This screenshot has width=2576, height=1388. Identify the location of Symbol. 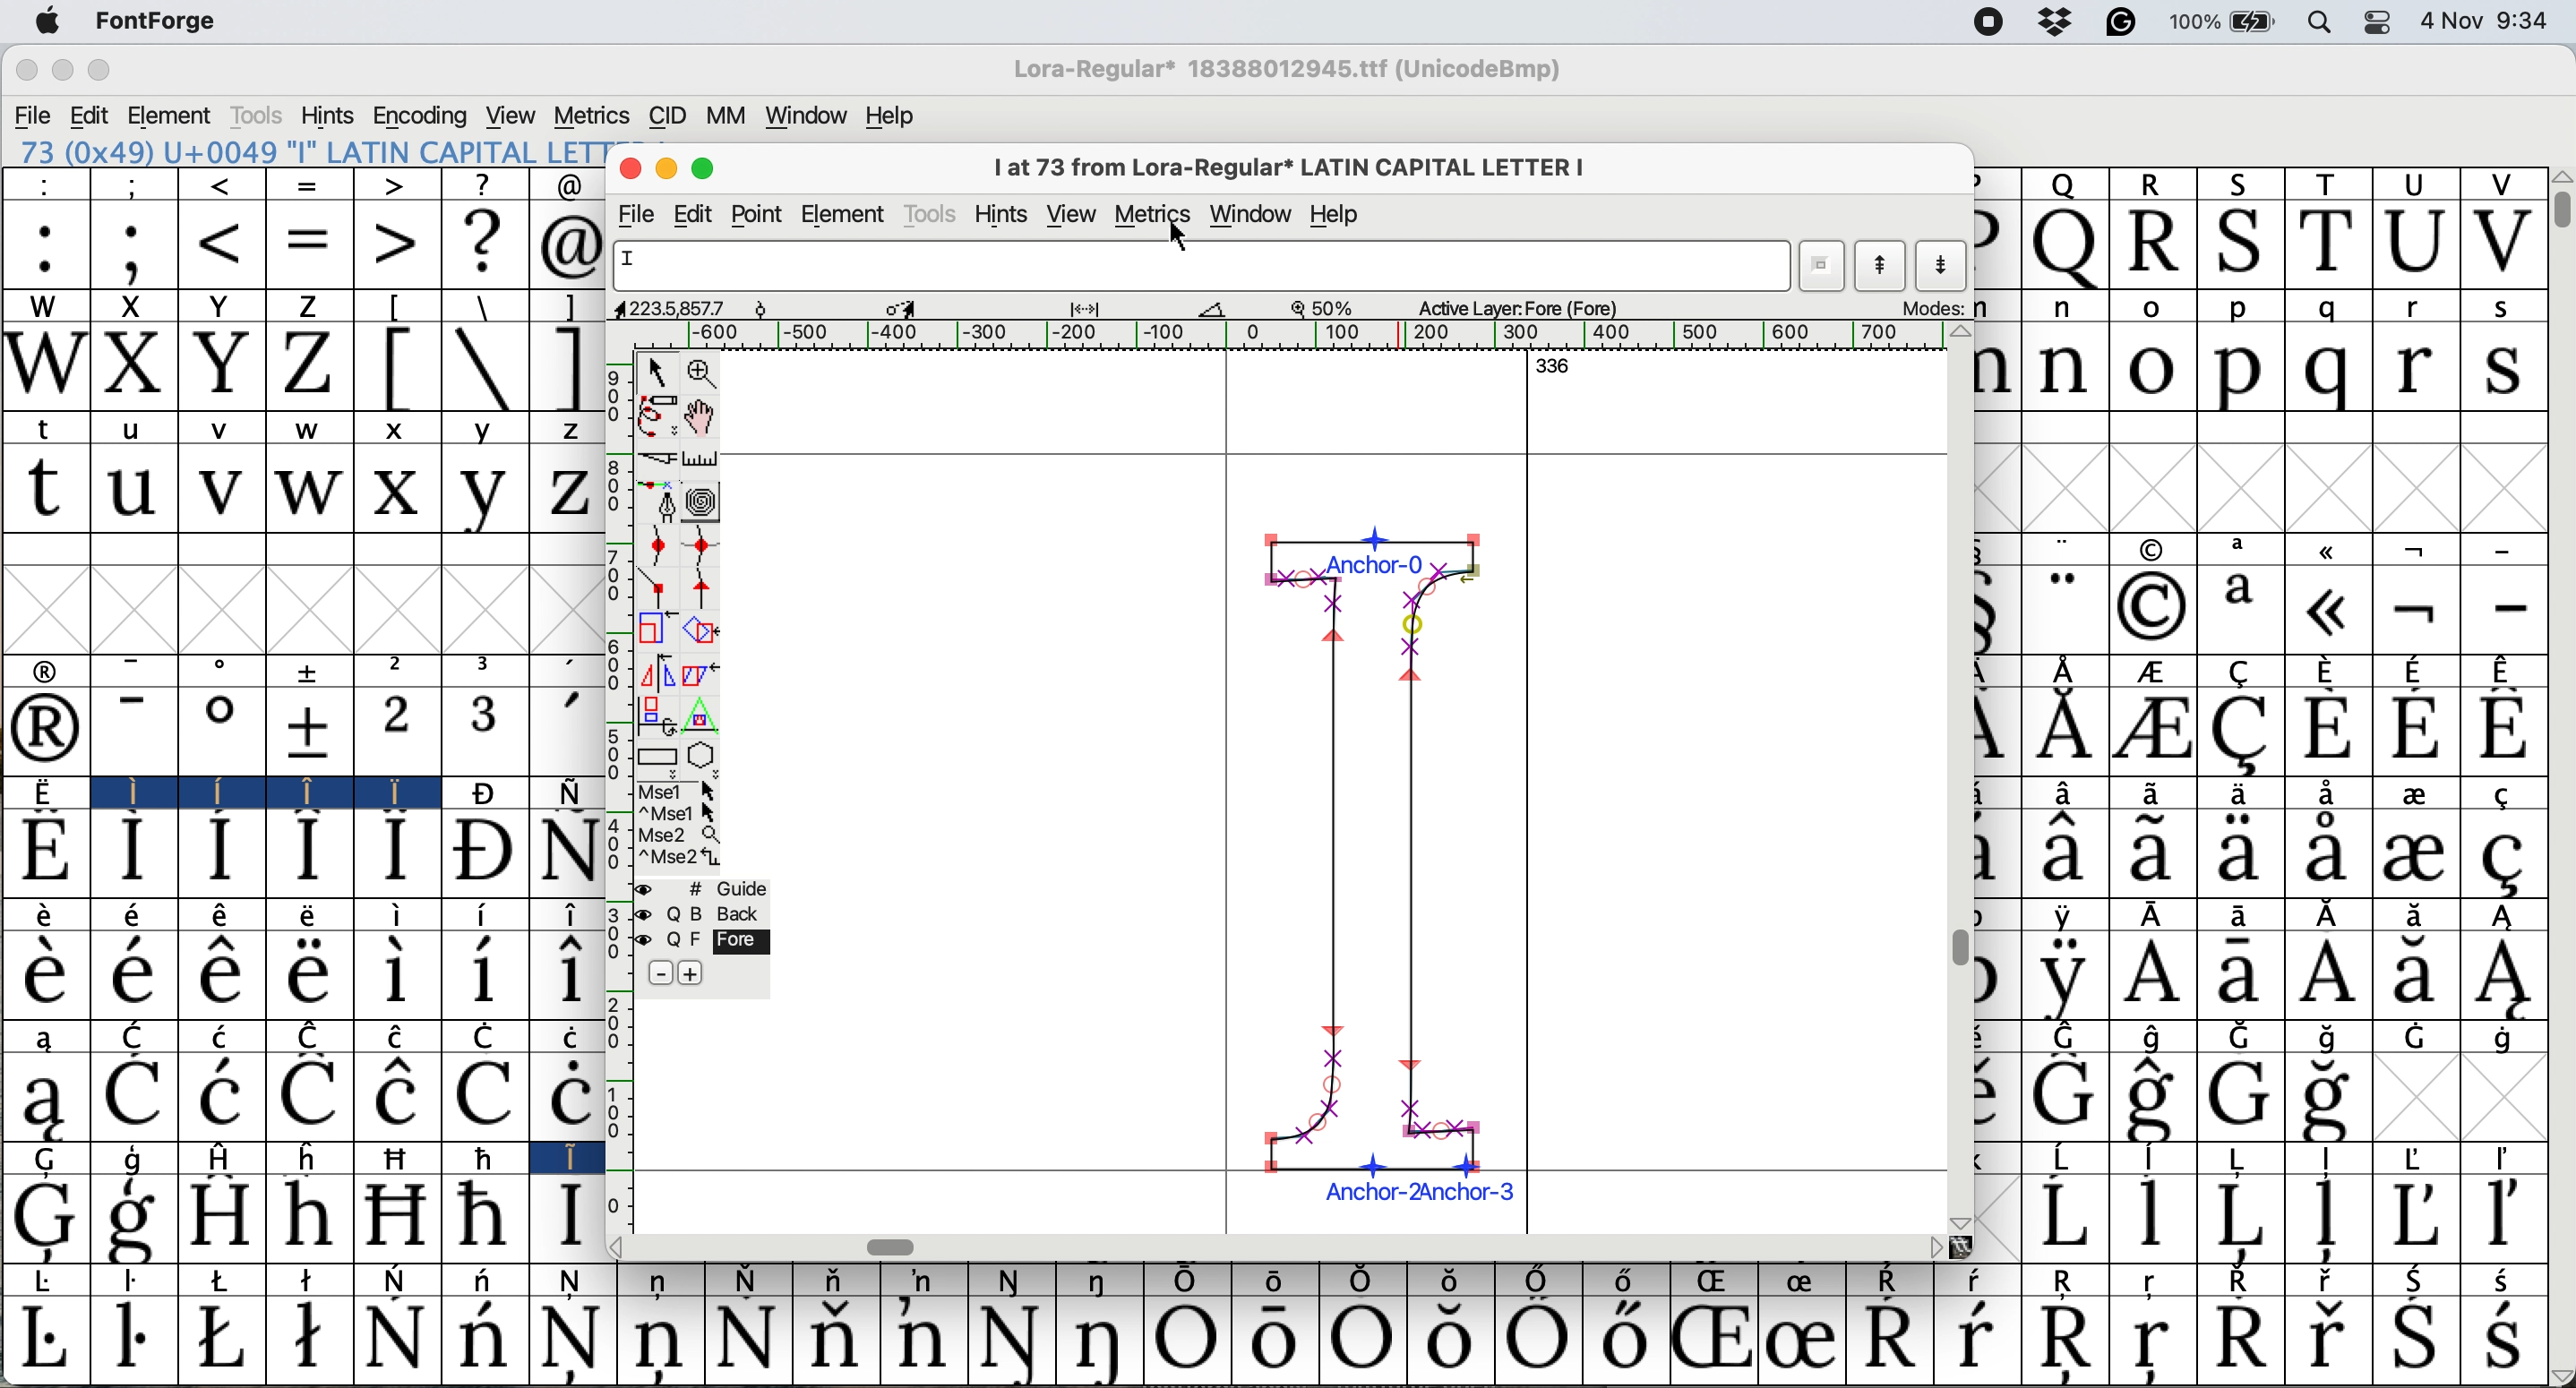
(392, 1337).